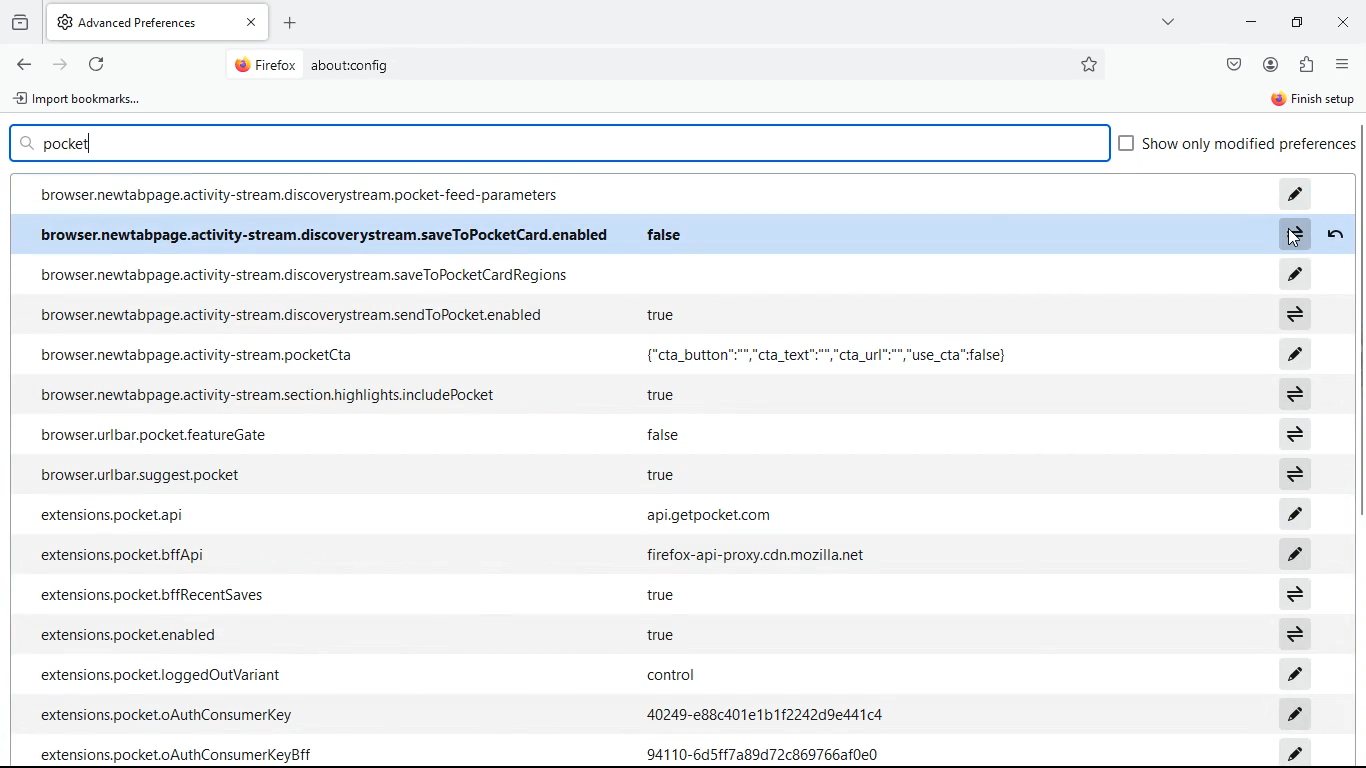 The height and width of the screenshot is (768, 1366). I want to click on ‘extensions.pocket.oAuthConsumerKey, so click(167, 714).